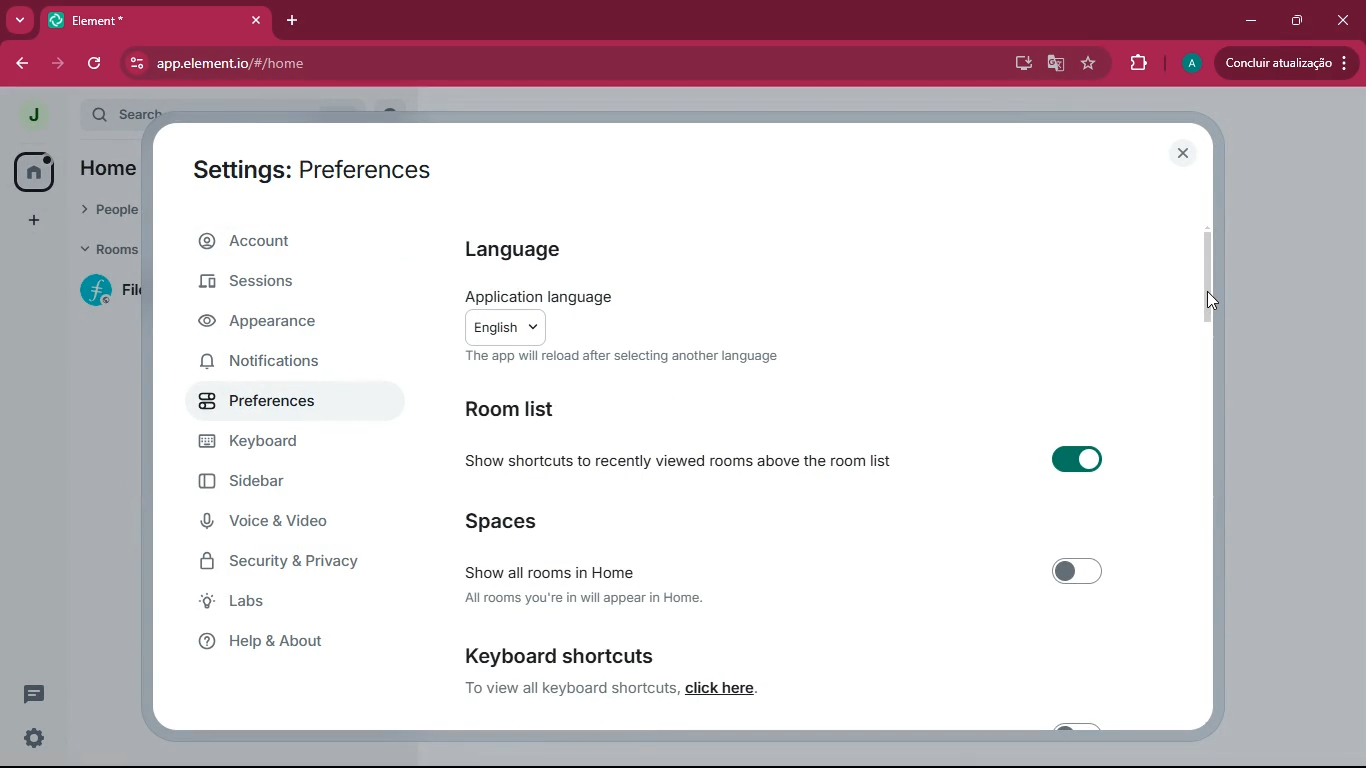 The height and width of the screenshot is (768, 1366). I want to click on add tab, so click(293, 21).